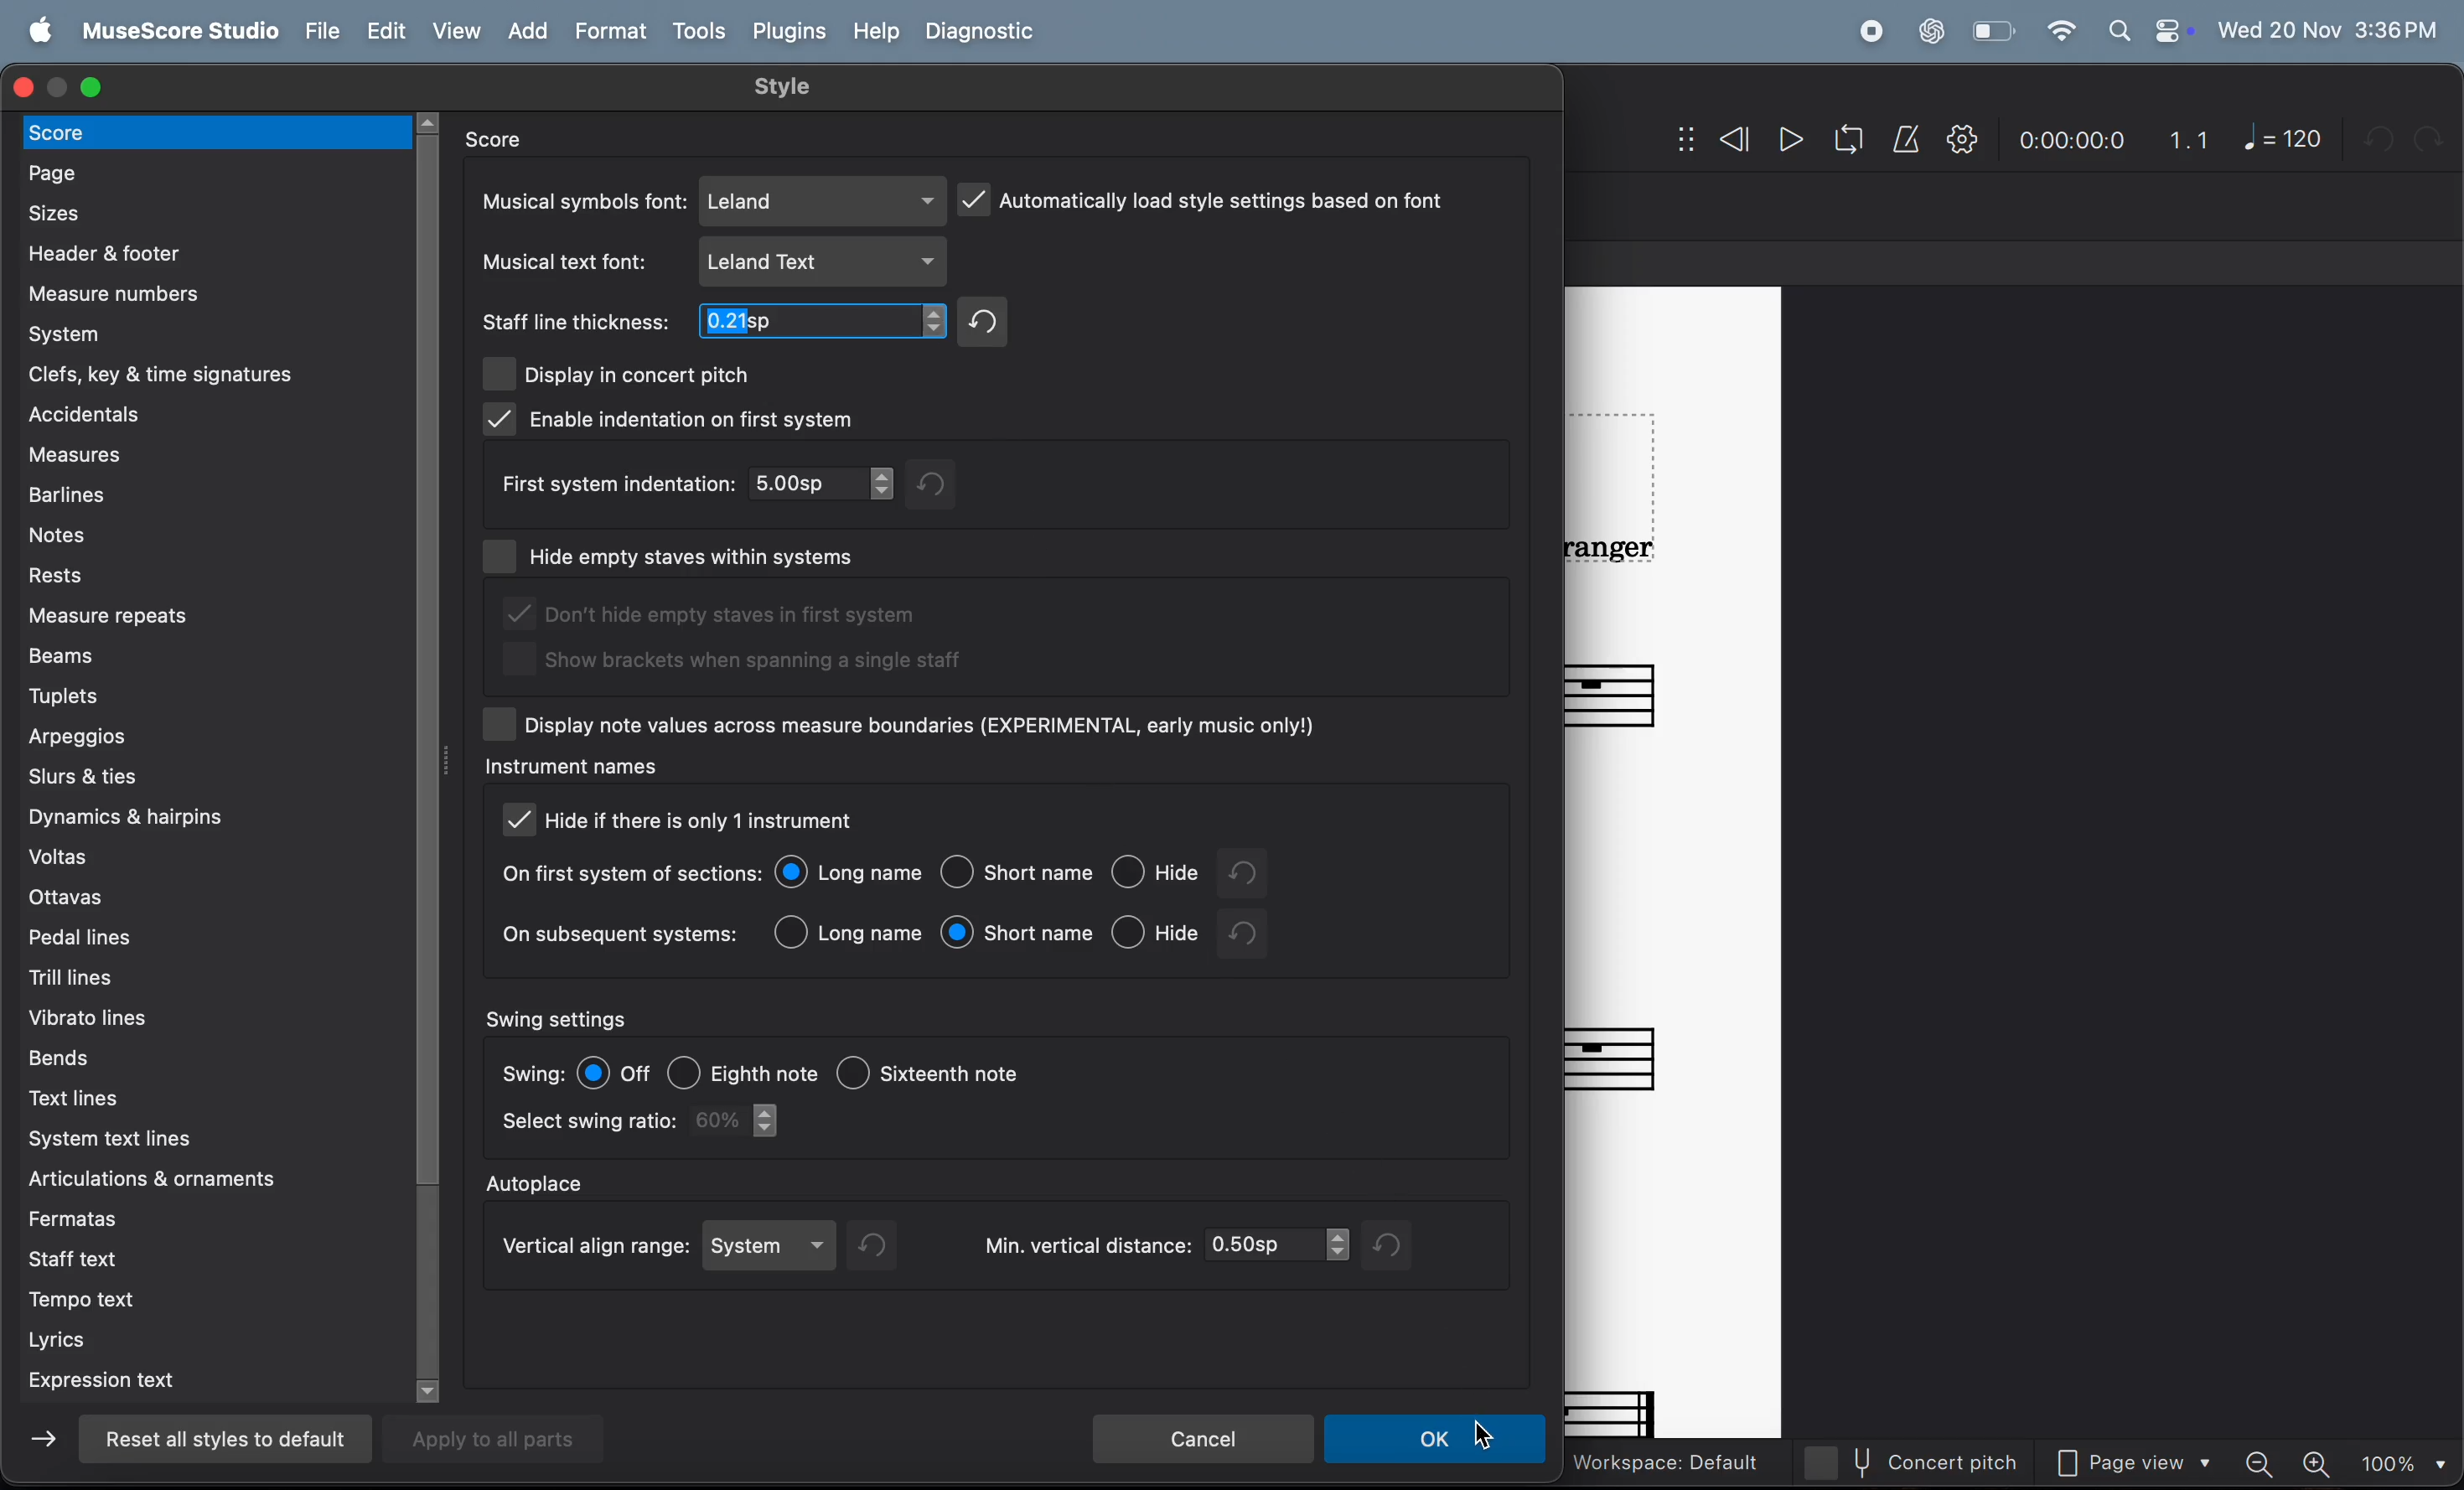 The width and height of the screenshot is (2464, 1490). Describe the element at coordinates (2190, 140) in the screenshot. I see `1.1` at that location.